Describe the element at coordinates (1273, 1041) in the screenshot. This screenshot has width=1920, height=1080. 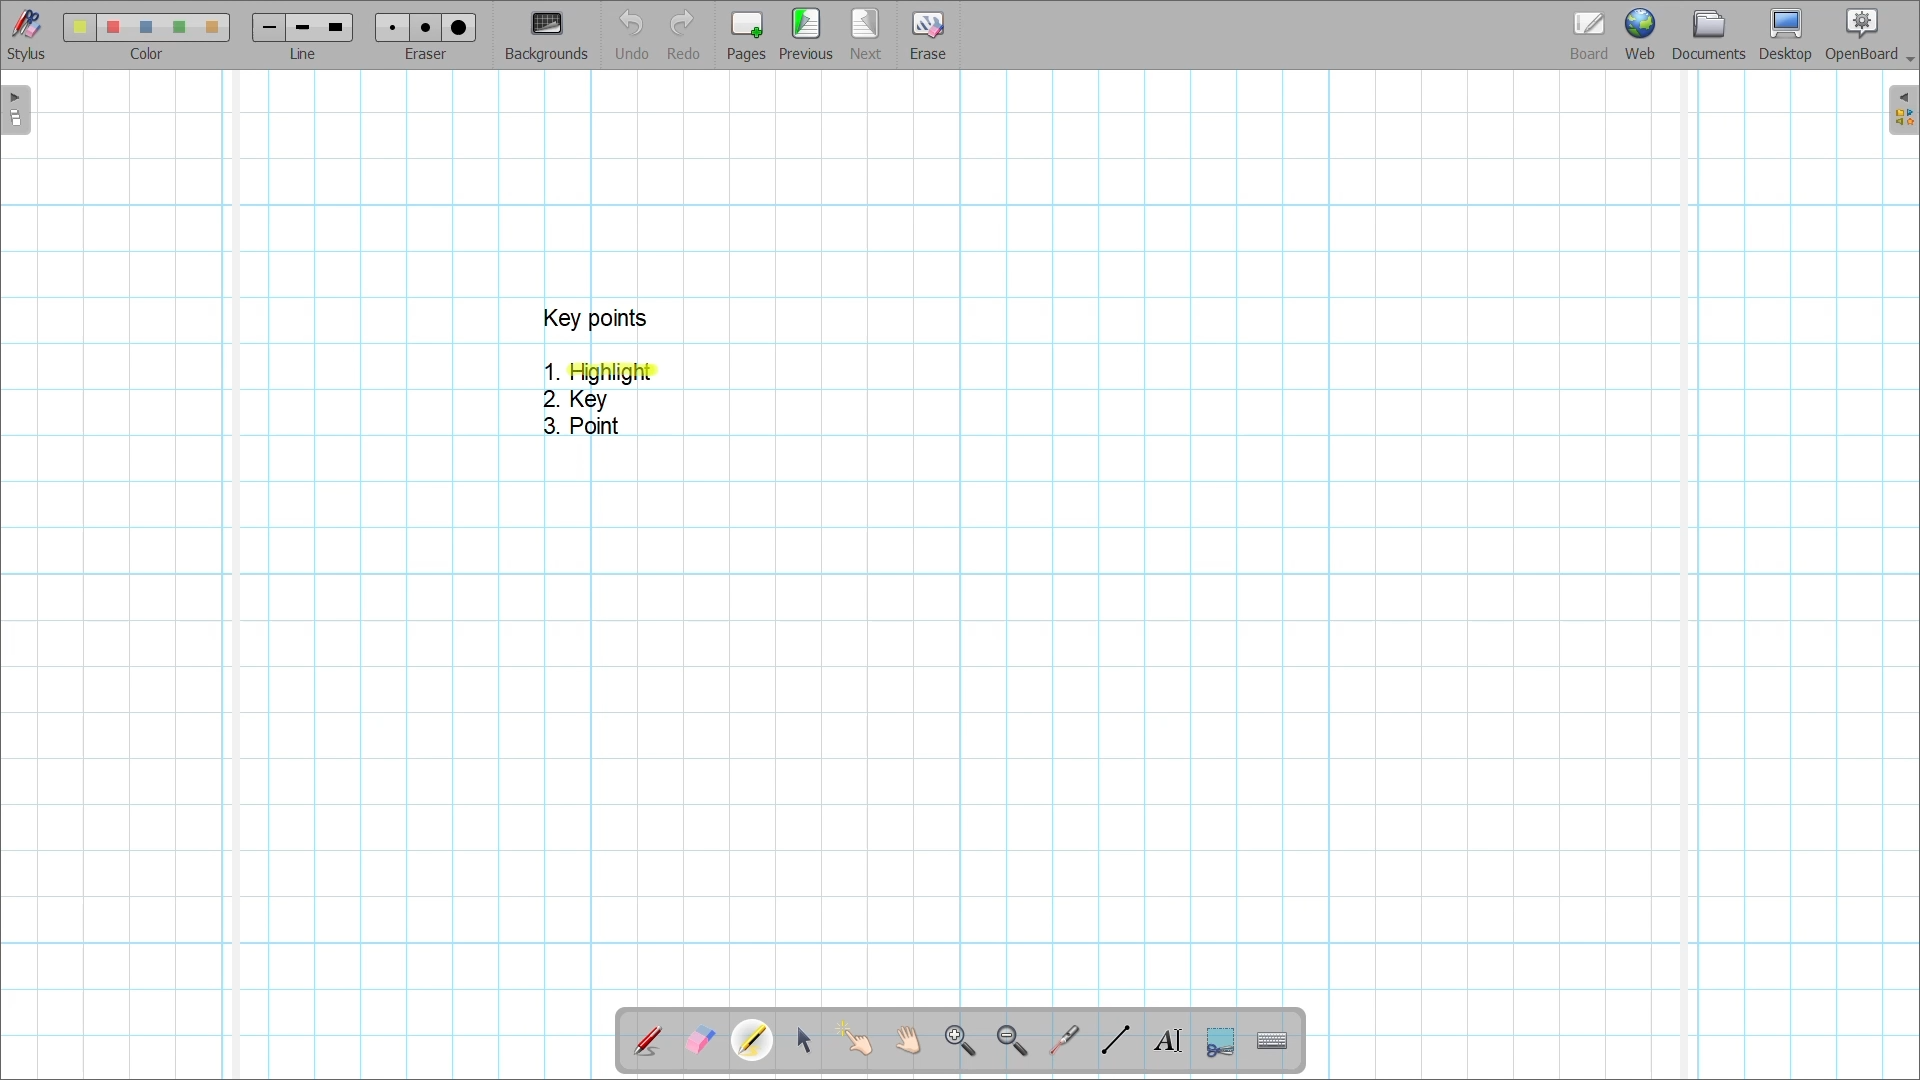
I see `Display virtual keyboard` at that location.